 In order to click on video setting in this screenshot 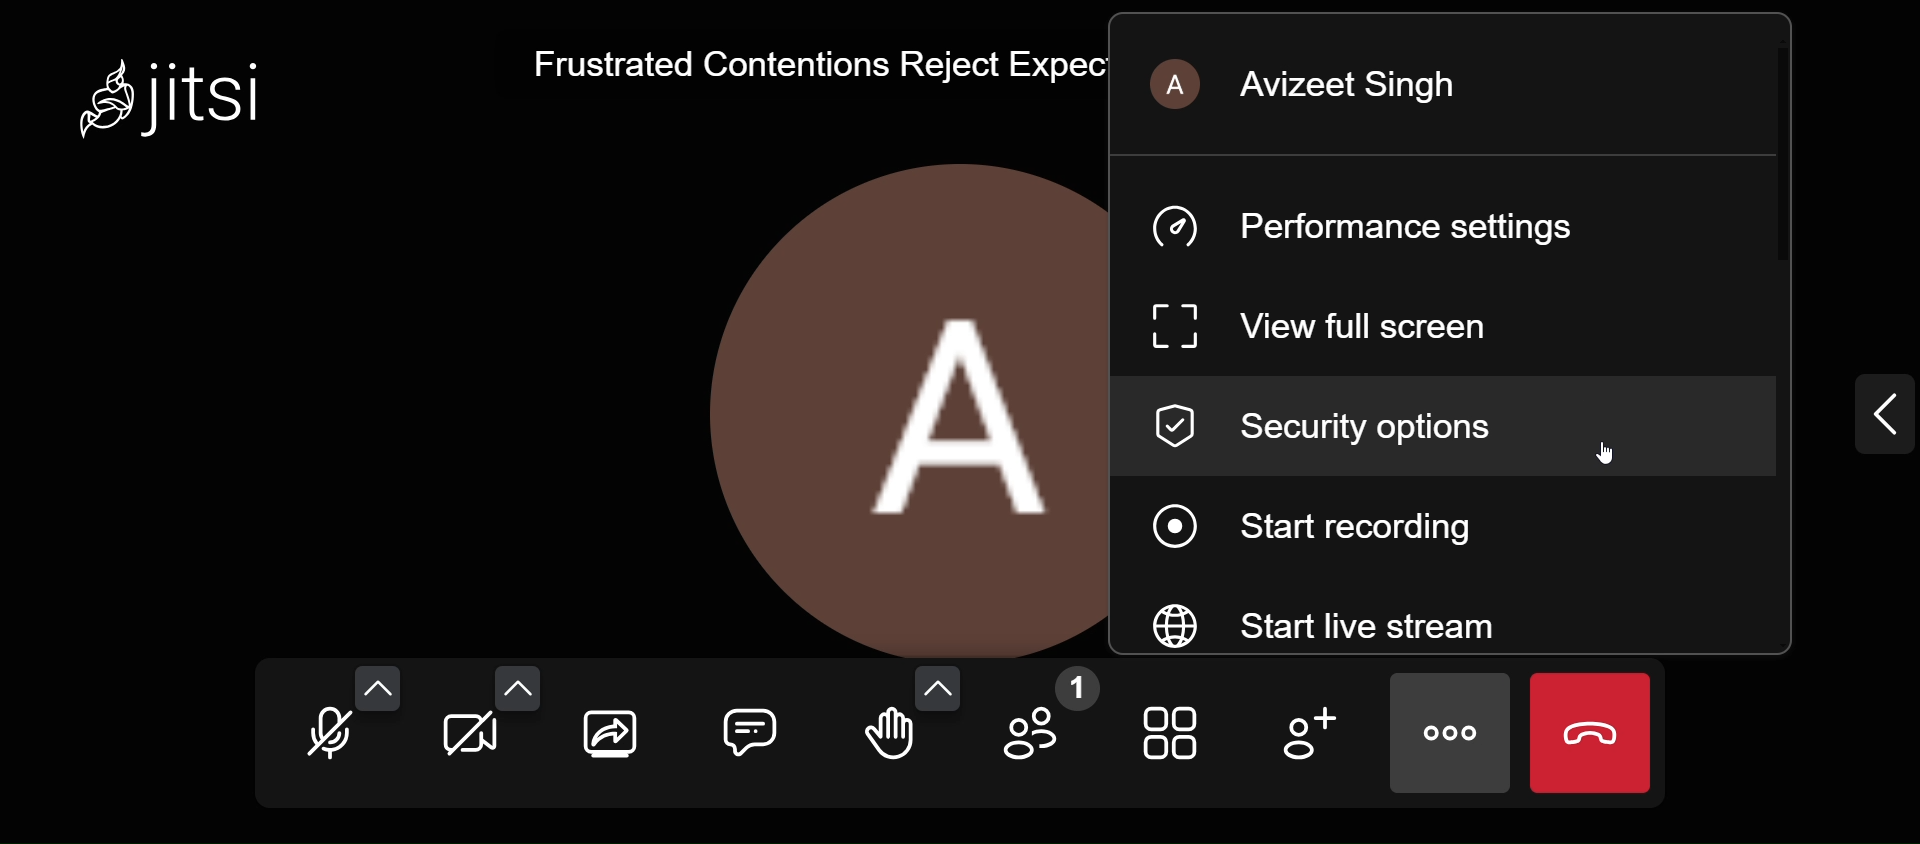, I will do `click(521, 688)`.